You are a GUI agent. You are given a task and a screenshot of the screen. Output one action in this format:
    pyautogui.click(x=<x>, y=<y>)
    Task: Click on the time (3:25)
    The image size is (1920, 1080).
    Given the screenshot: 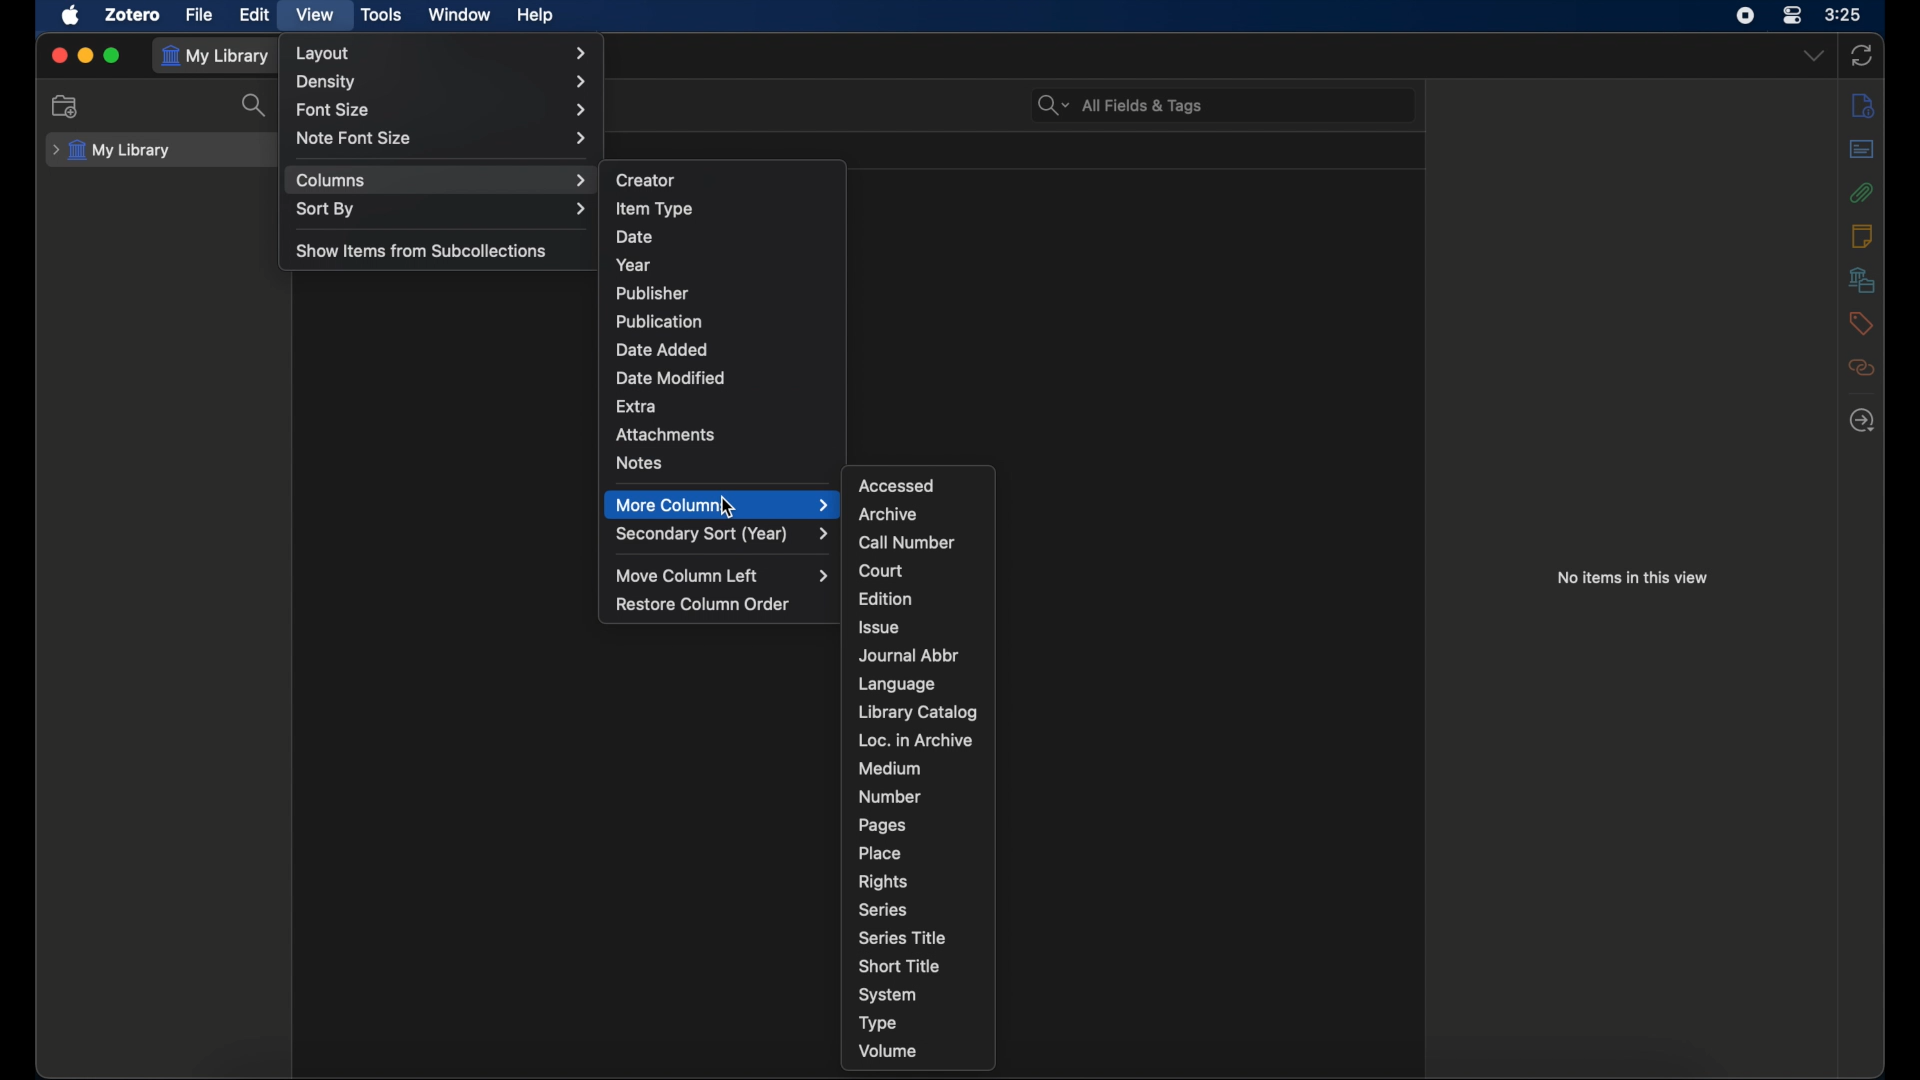 What is the action you would take?
    pyautogui.click(x=1846, y=15)
    